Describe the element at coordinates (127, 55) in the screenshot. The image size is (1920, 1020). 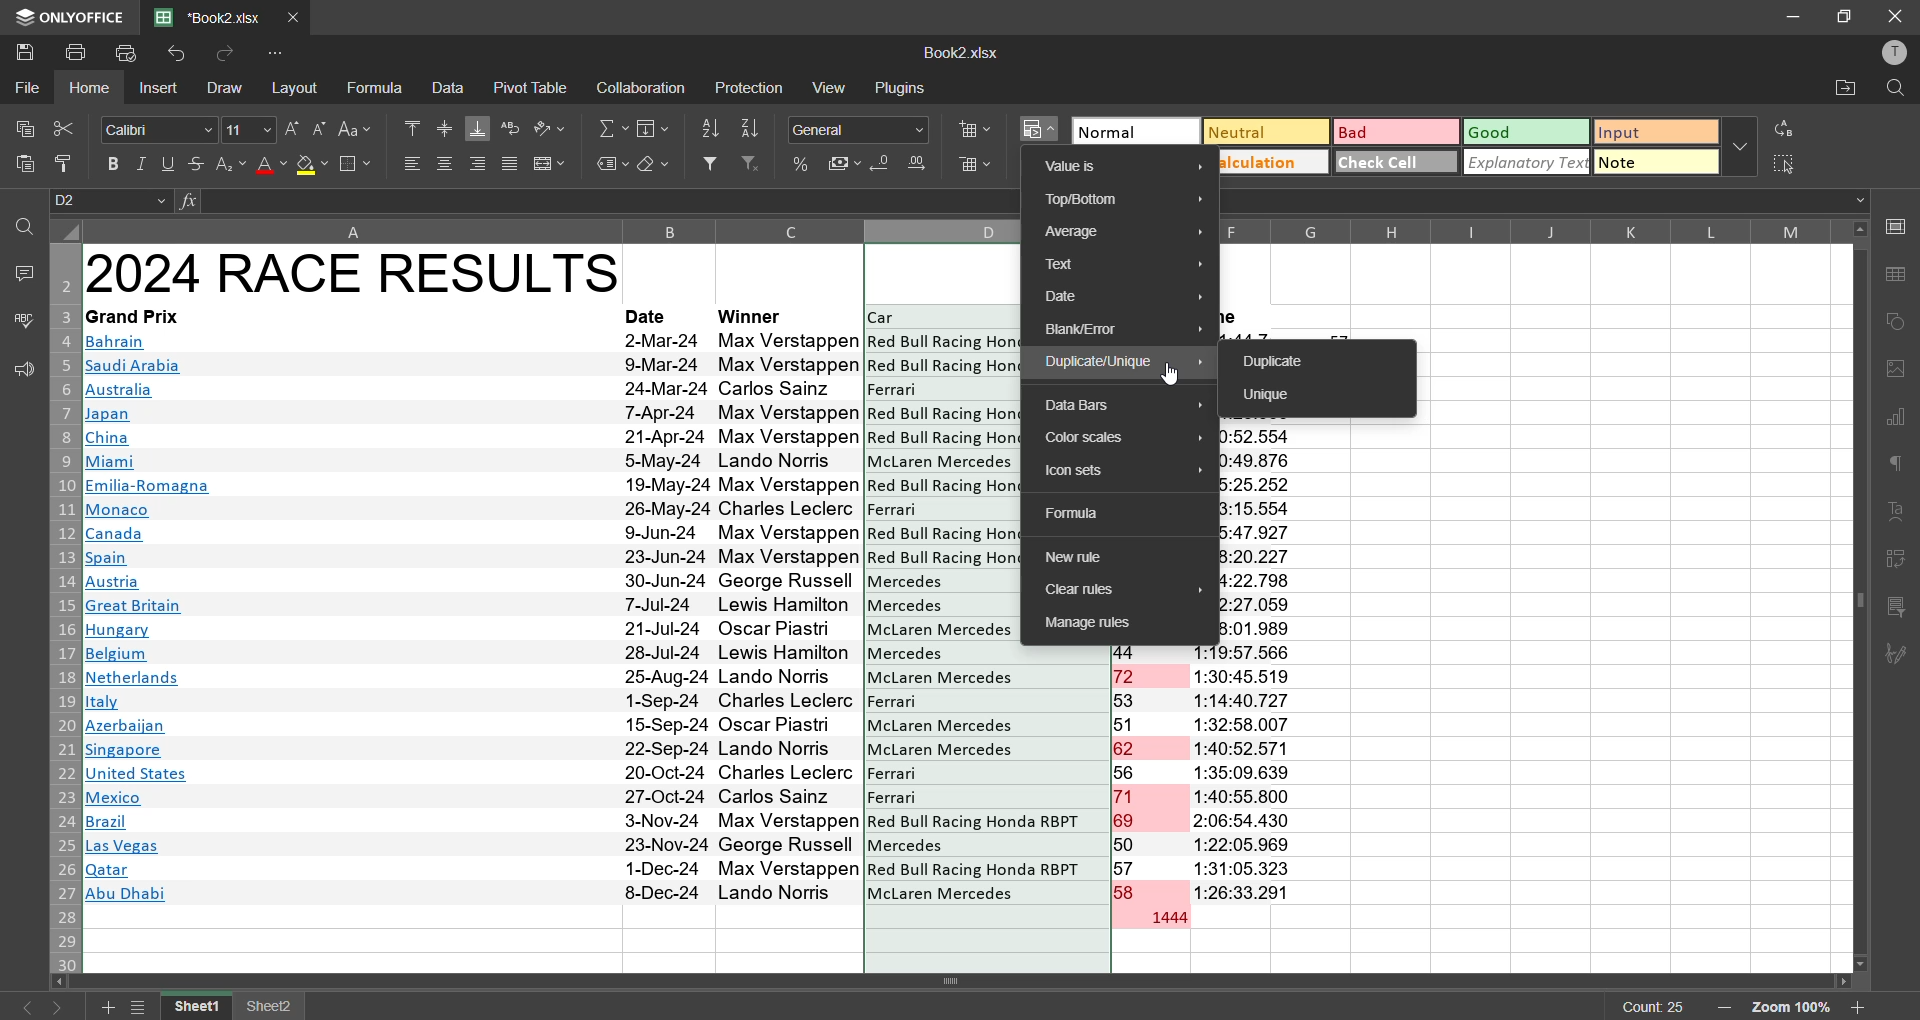
I see `quick print` at that location.